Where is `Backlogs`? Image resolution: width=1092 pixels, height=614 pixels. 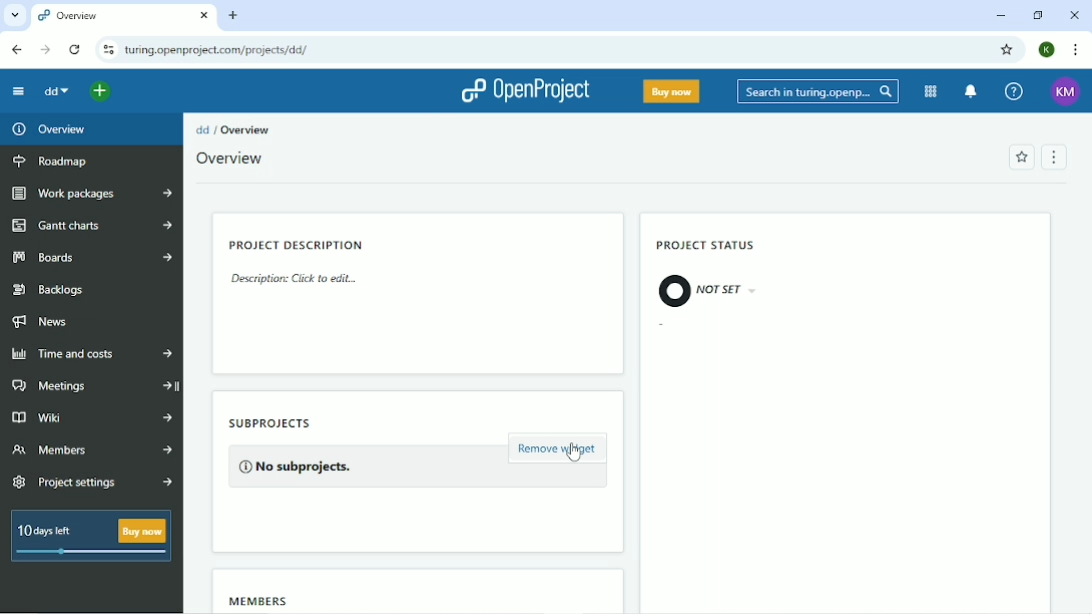
Backlogs is located at coordinates (51, 290).